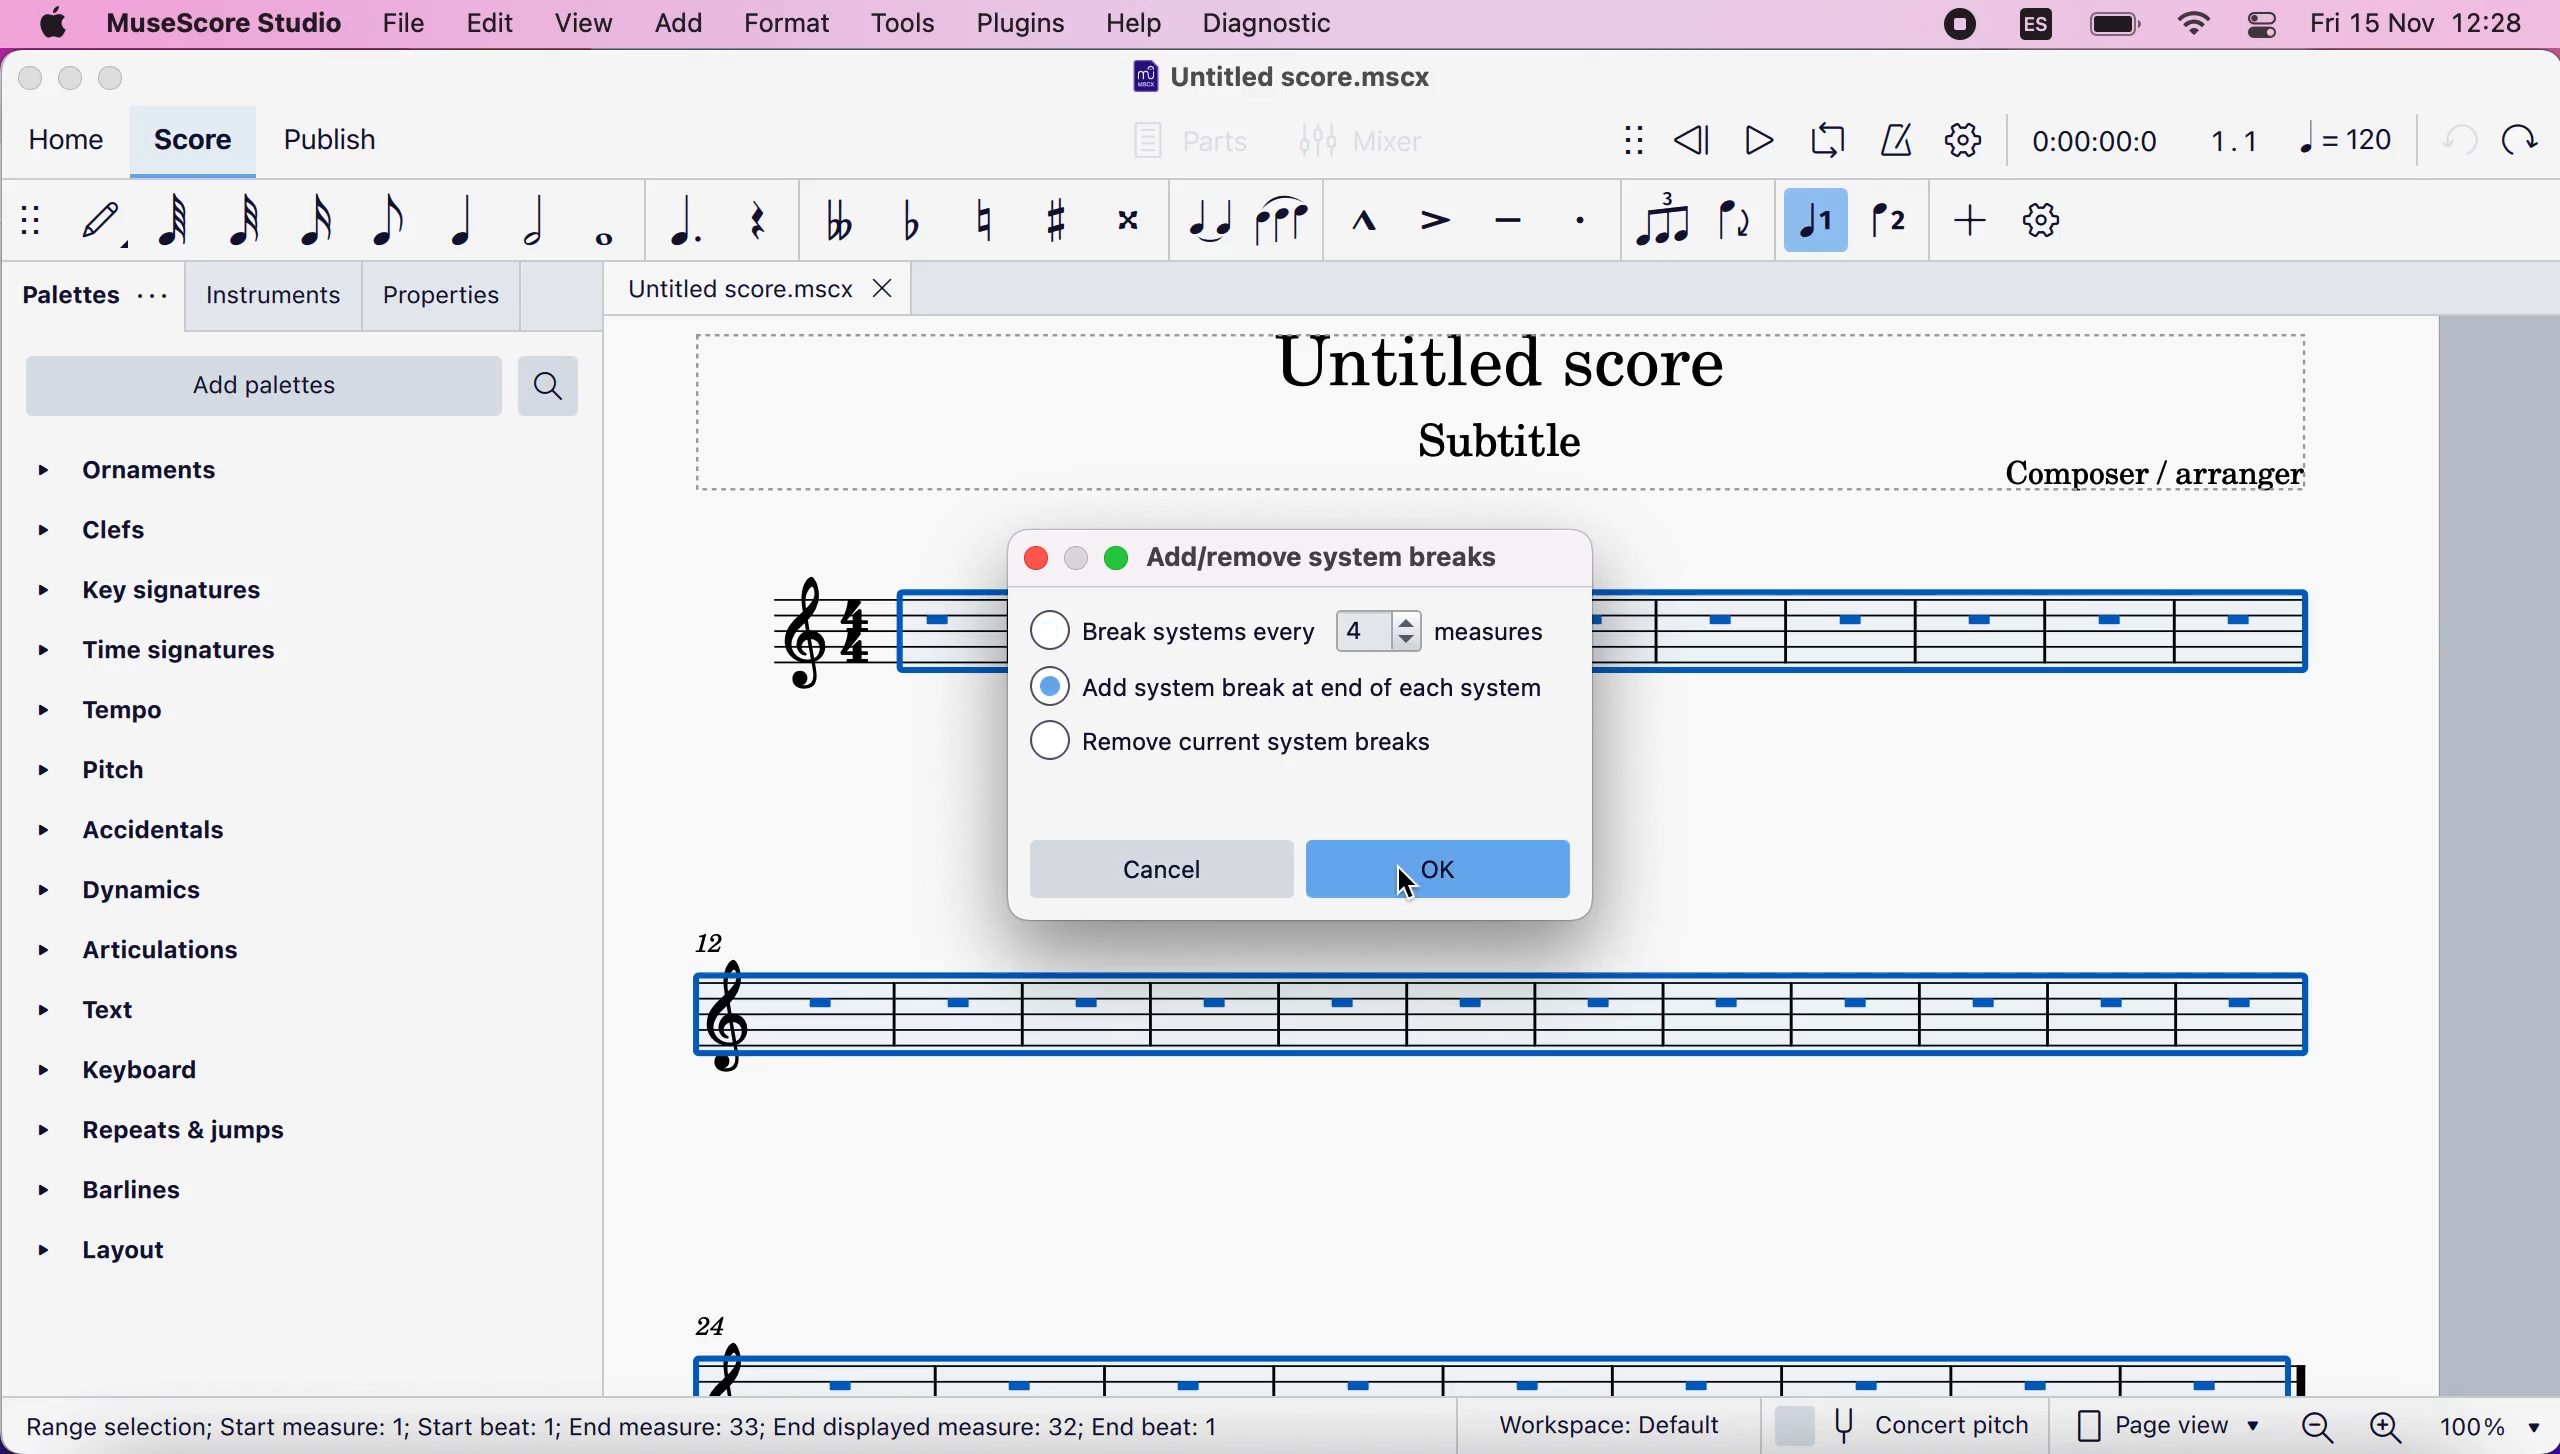  I want to click on toggle double sharp, so click(1125, 225).